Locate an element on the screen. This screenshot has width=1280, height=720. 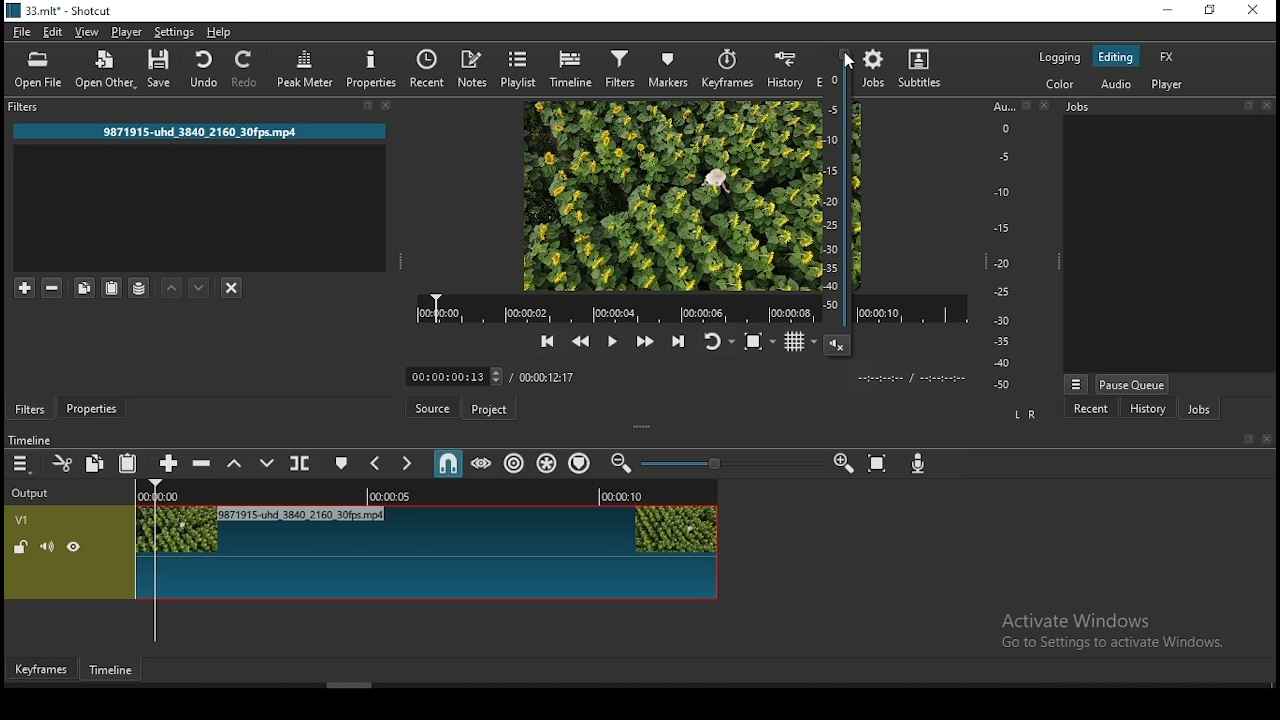
time line is located at coordinates (31, 438).